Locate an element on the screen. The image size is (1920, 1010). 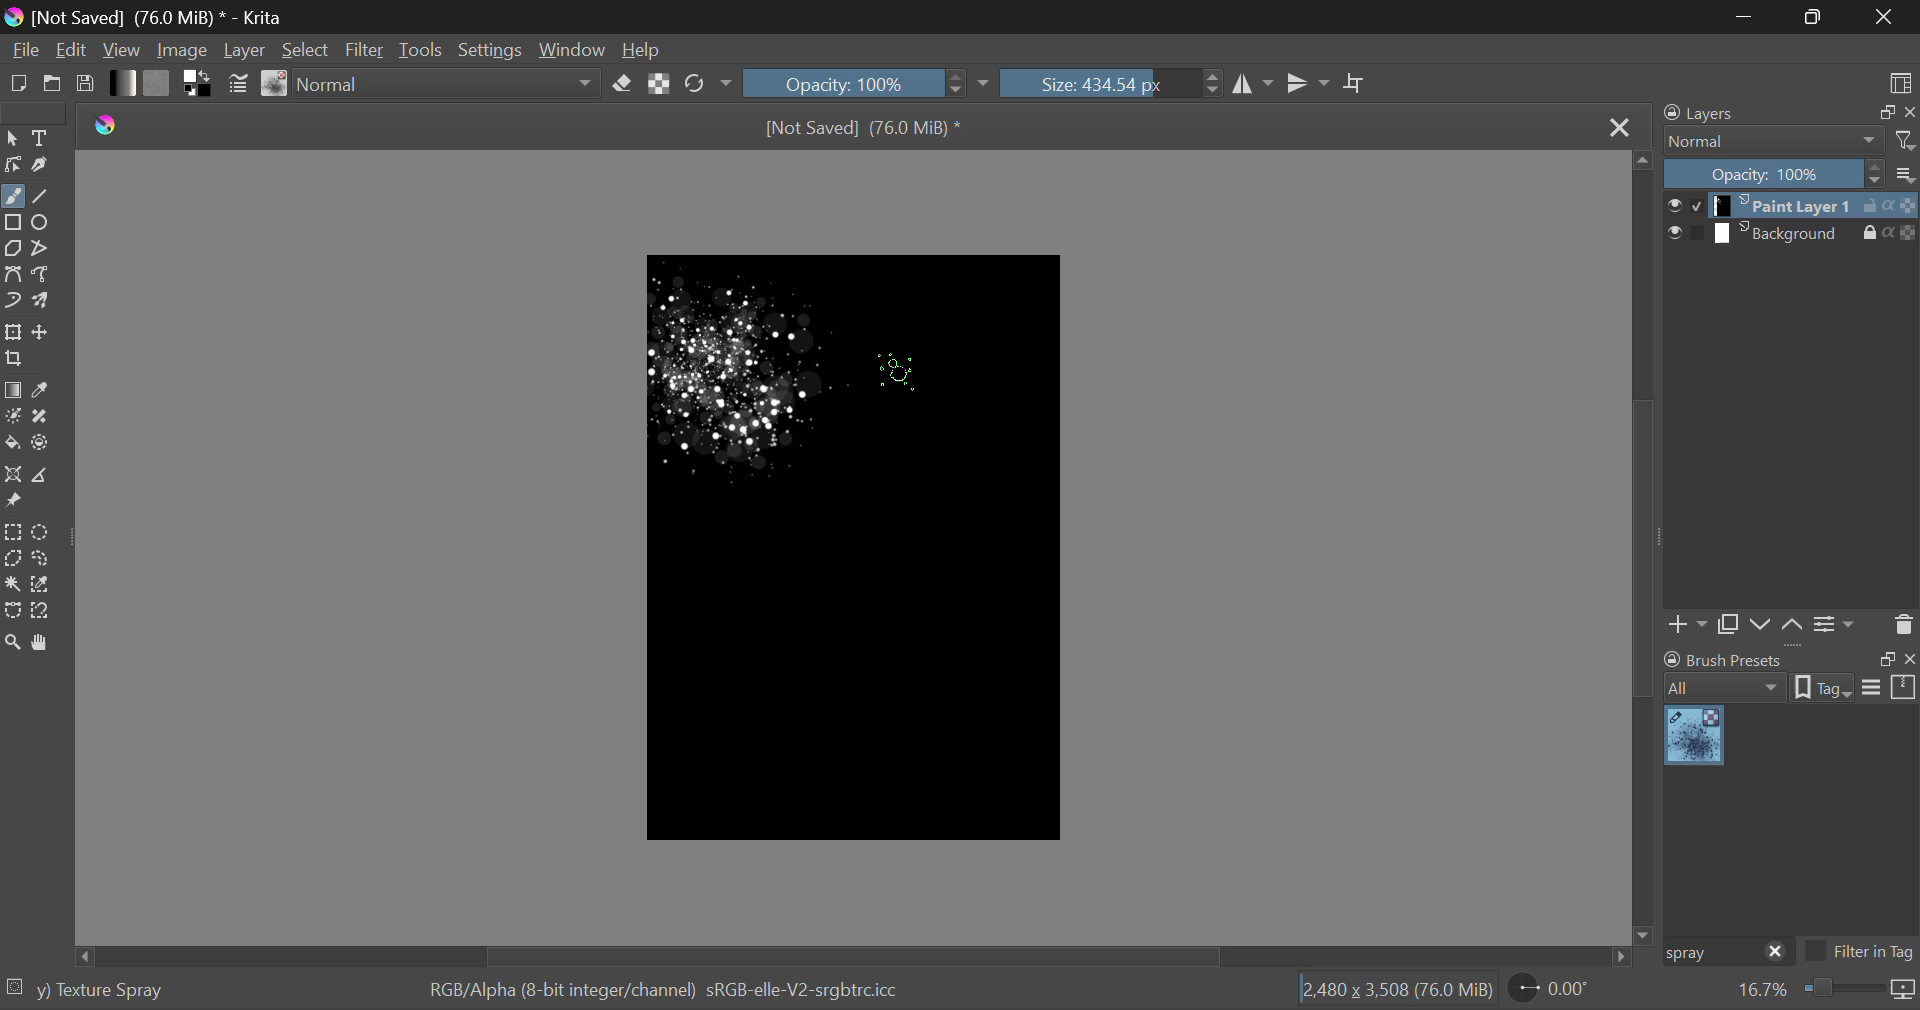
zoom value is located at coordinates (1762, 991).